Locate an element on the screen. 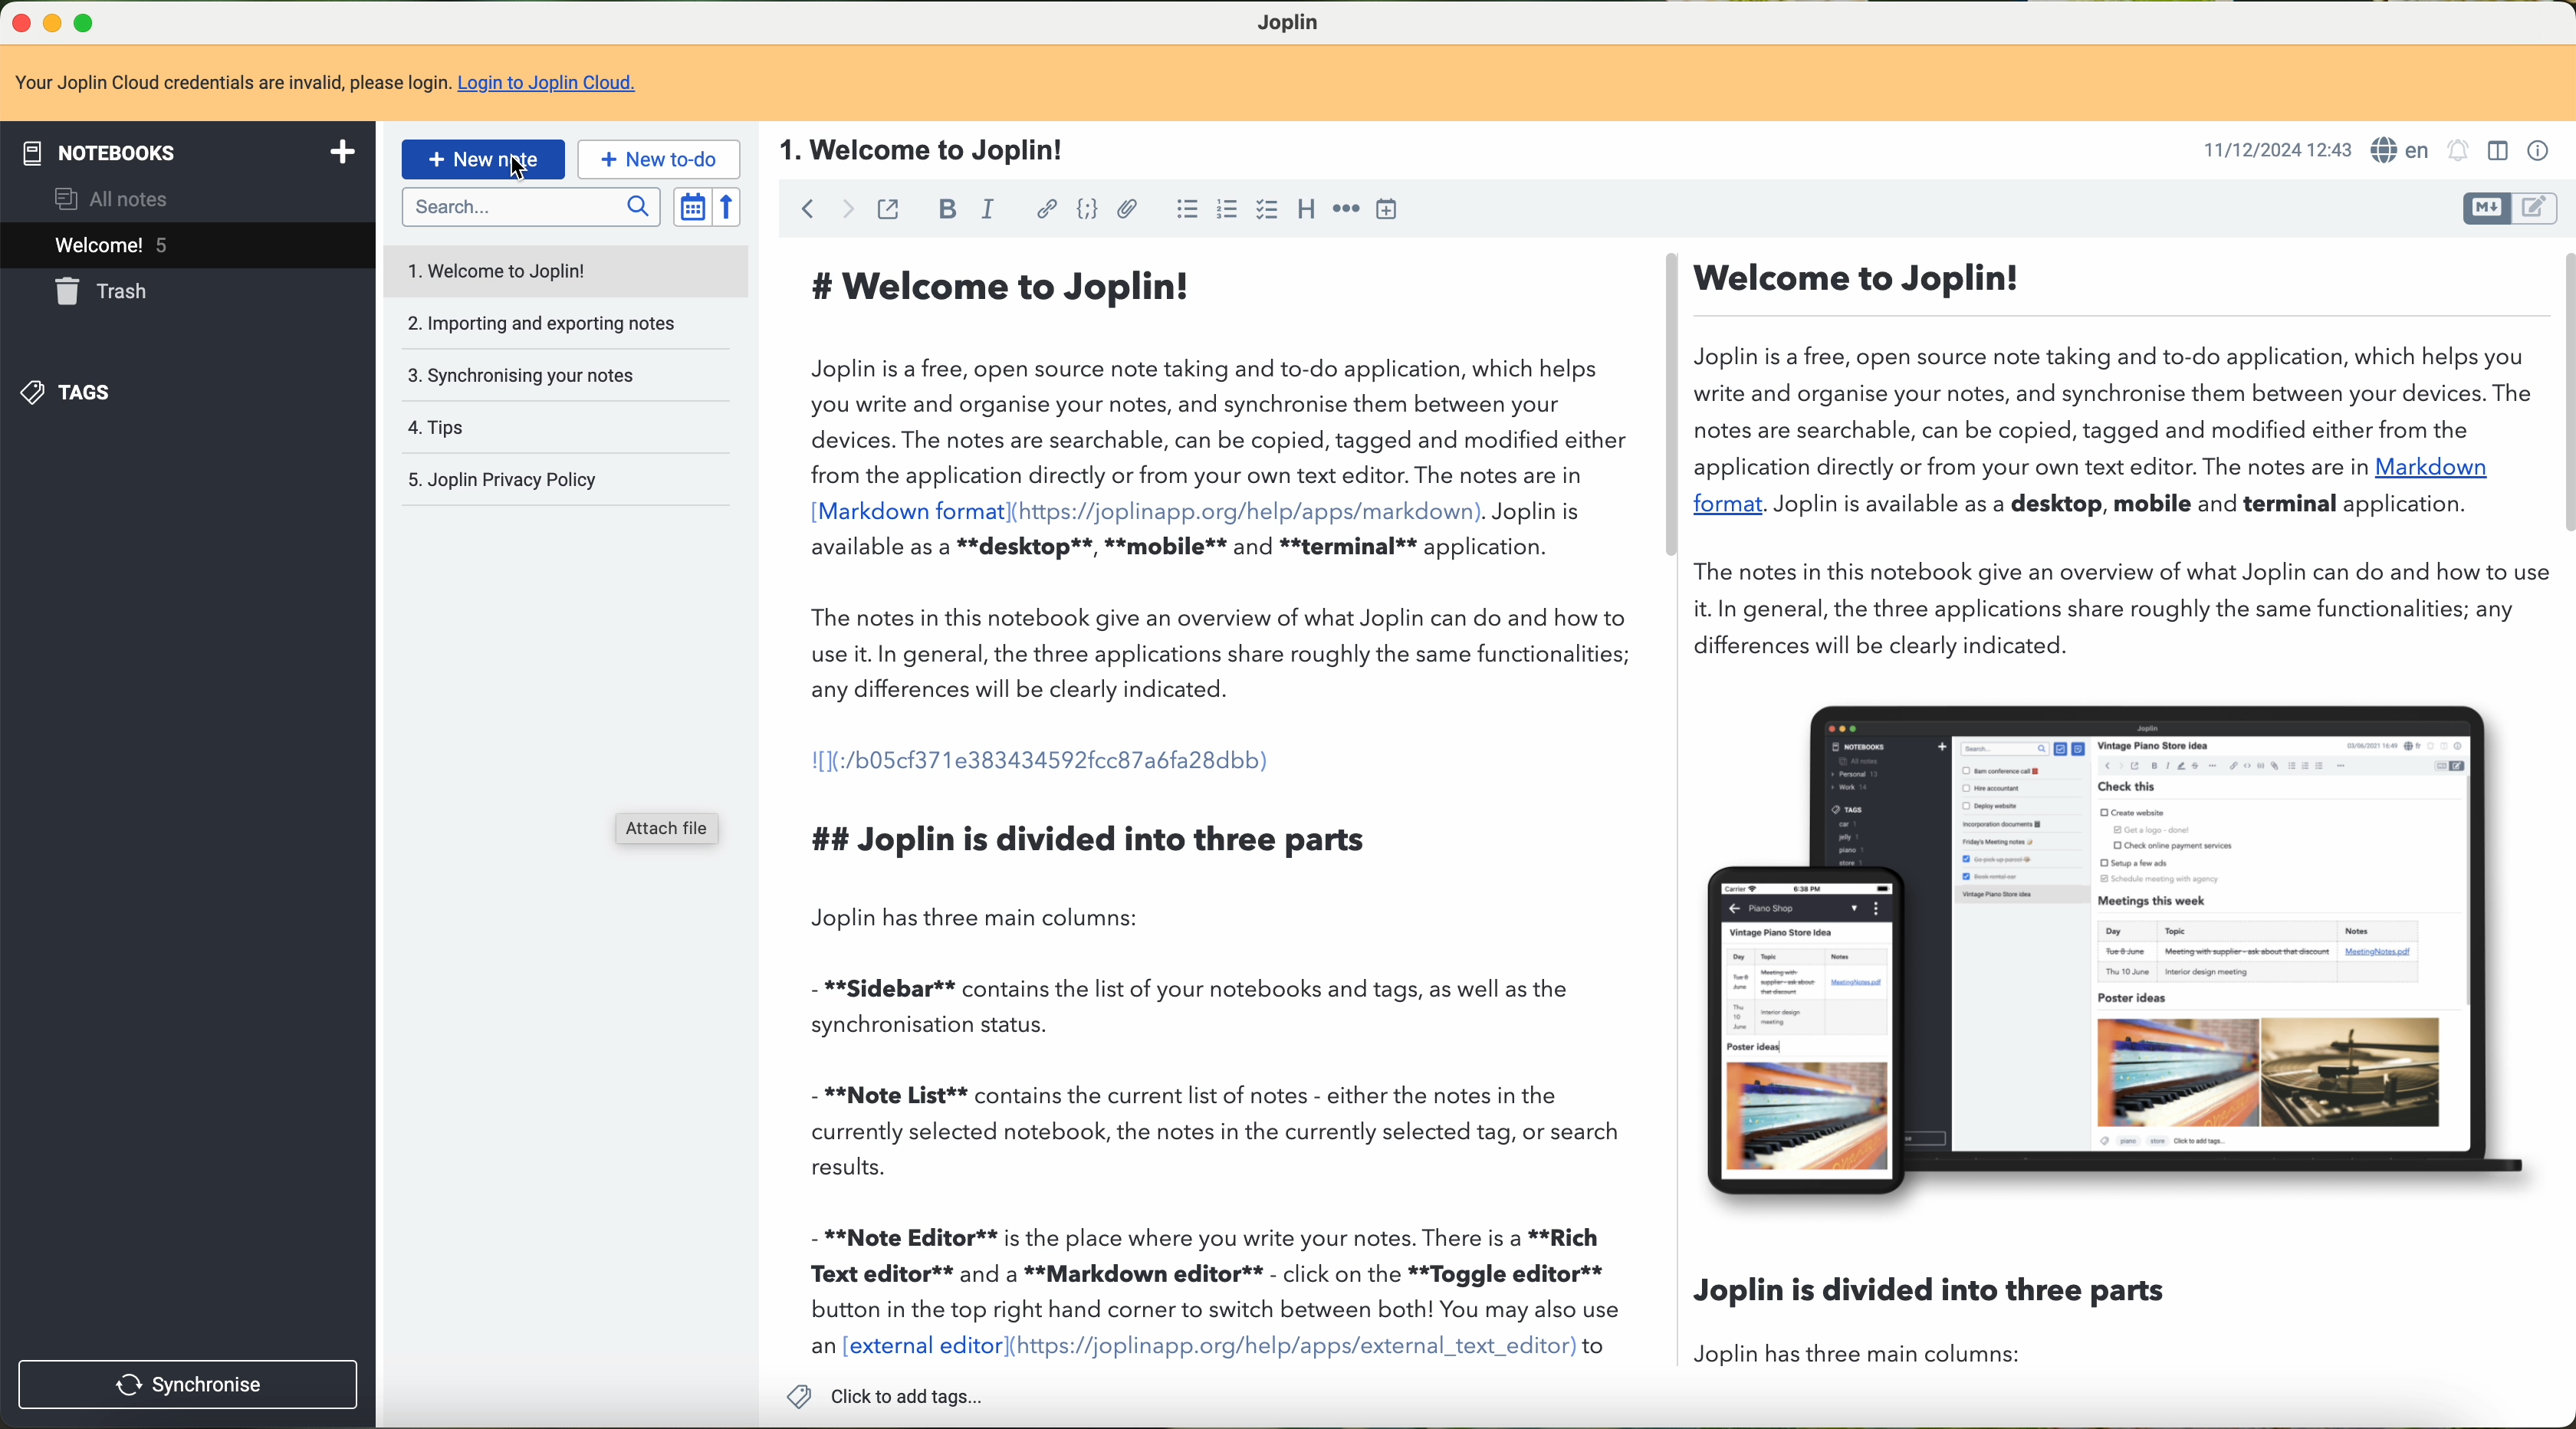  welcome is located at coordinates (188, 246).